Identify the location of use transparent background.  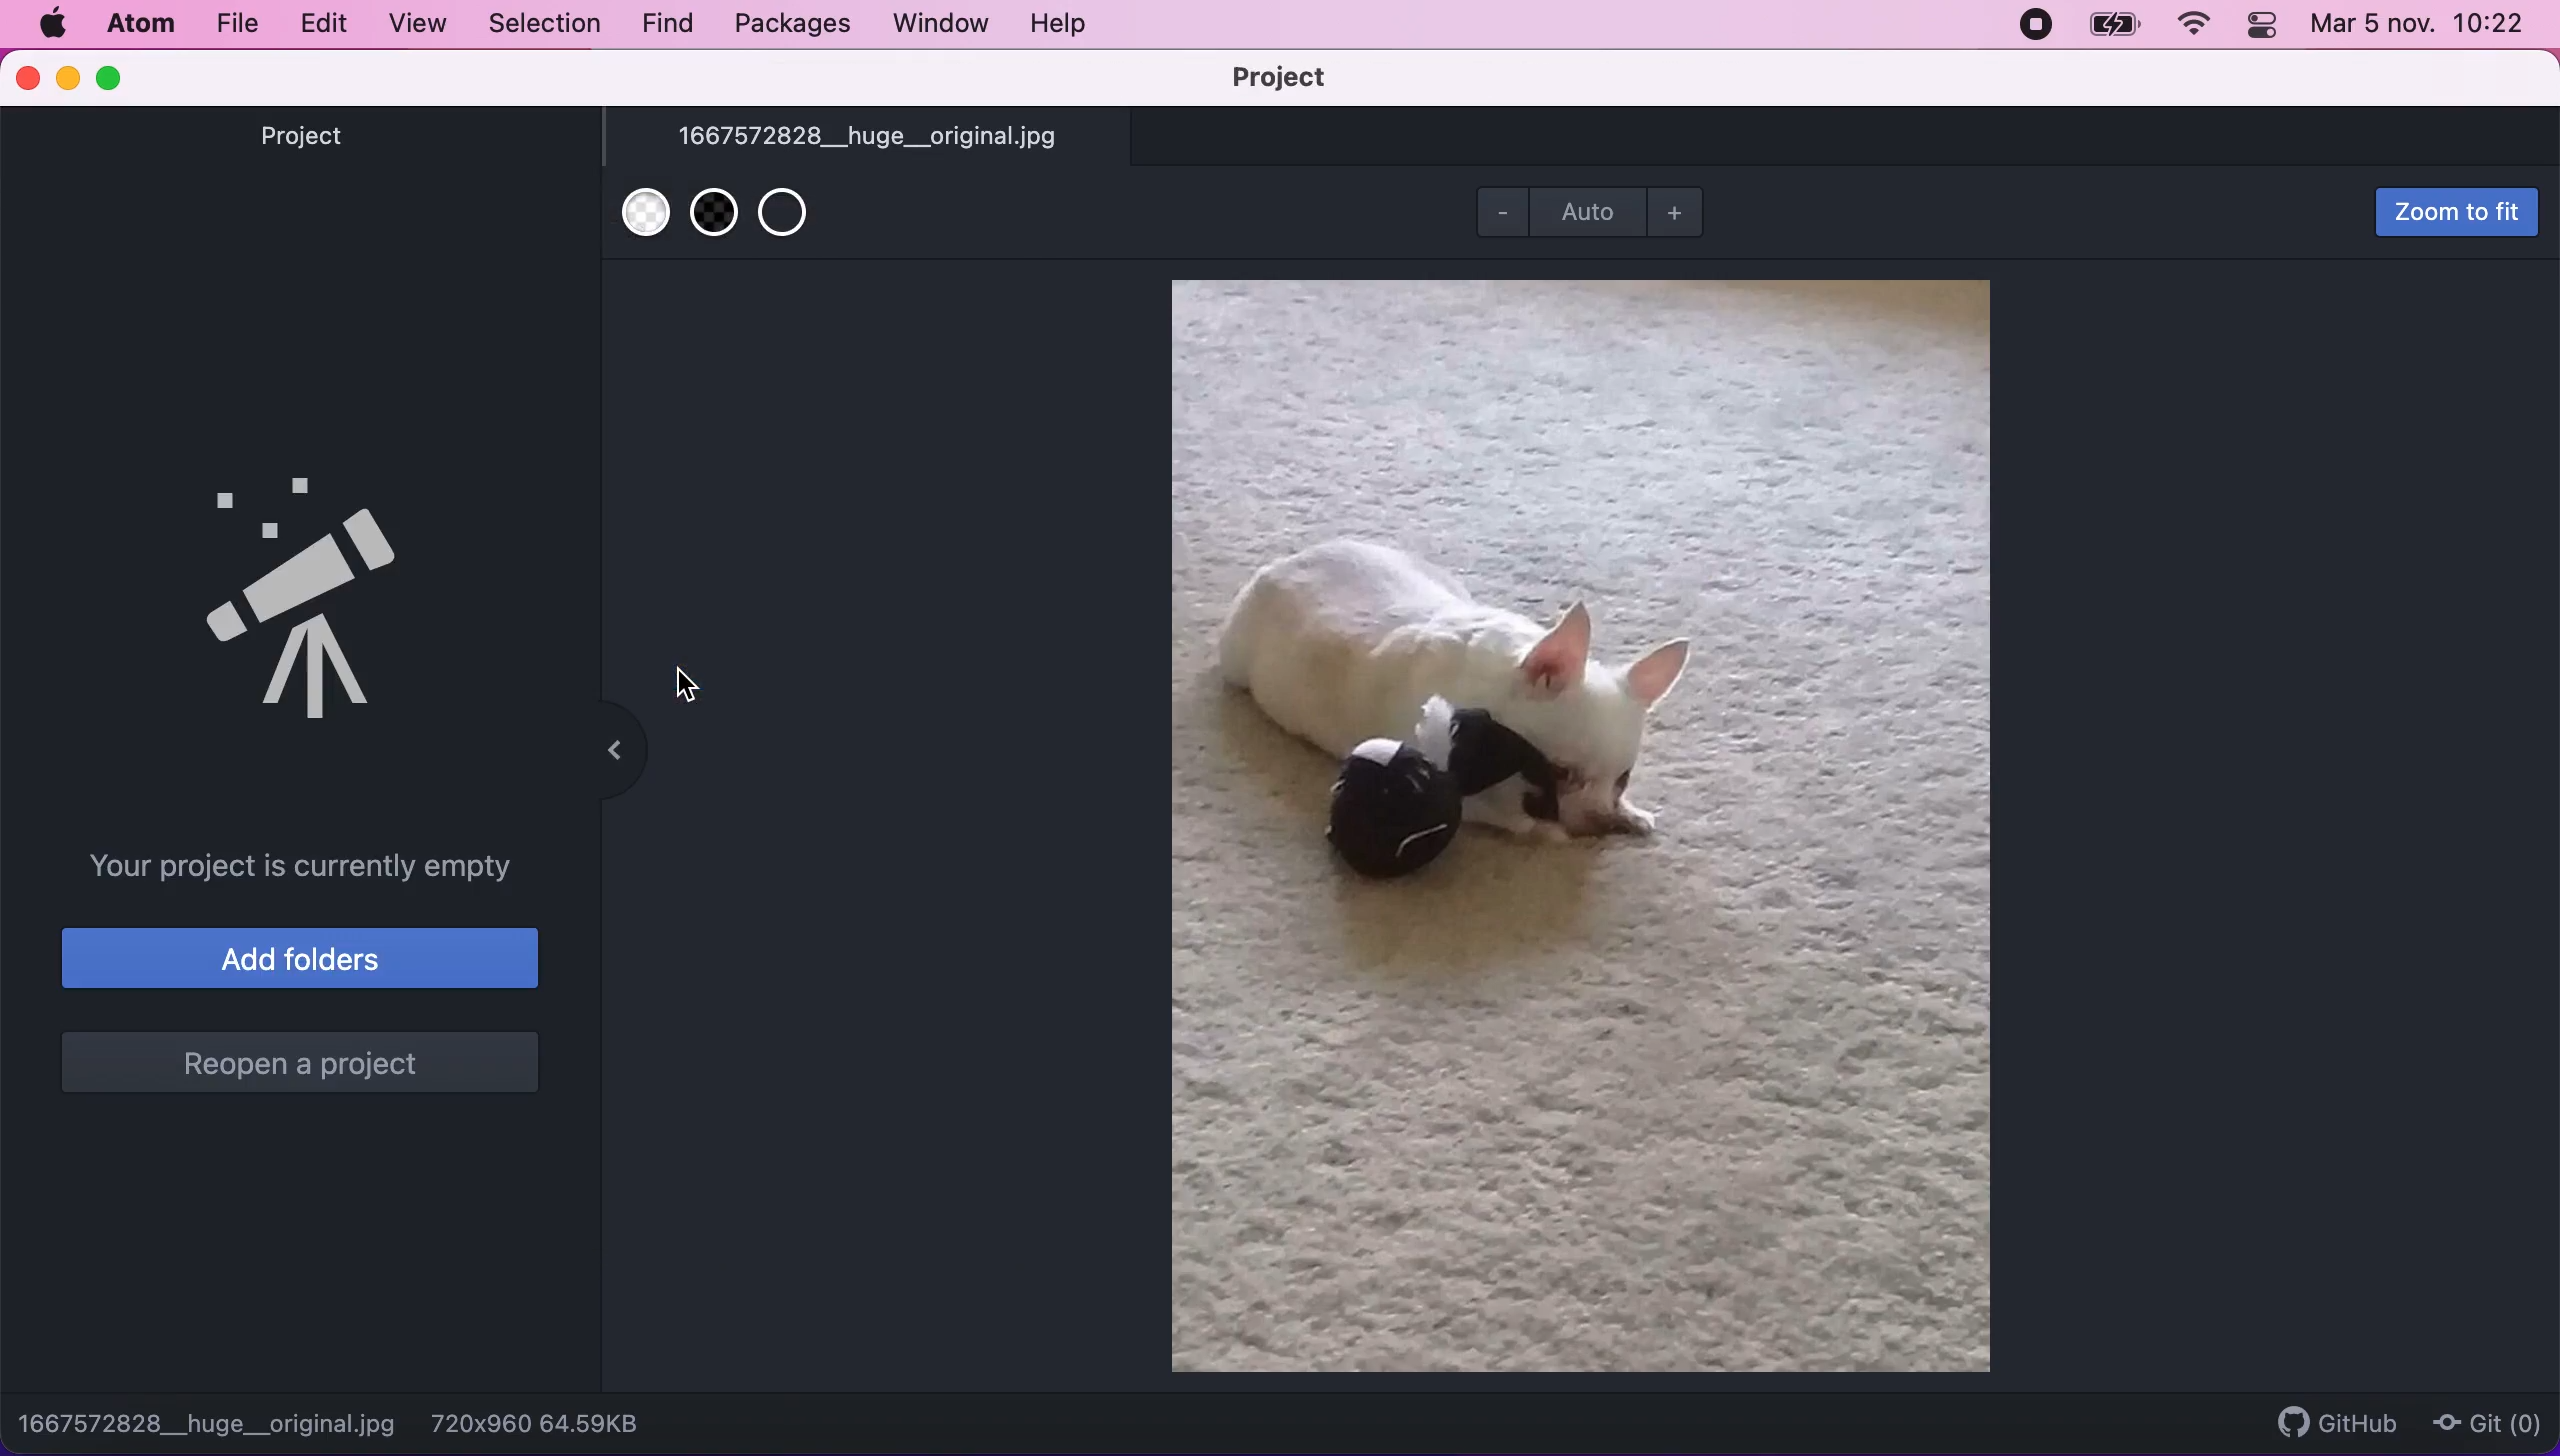
(795, 220).